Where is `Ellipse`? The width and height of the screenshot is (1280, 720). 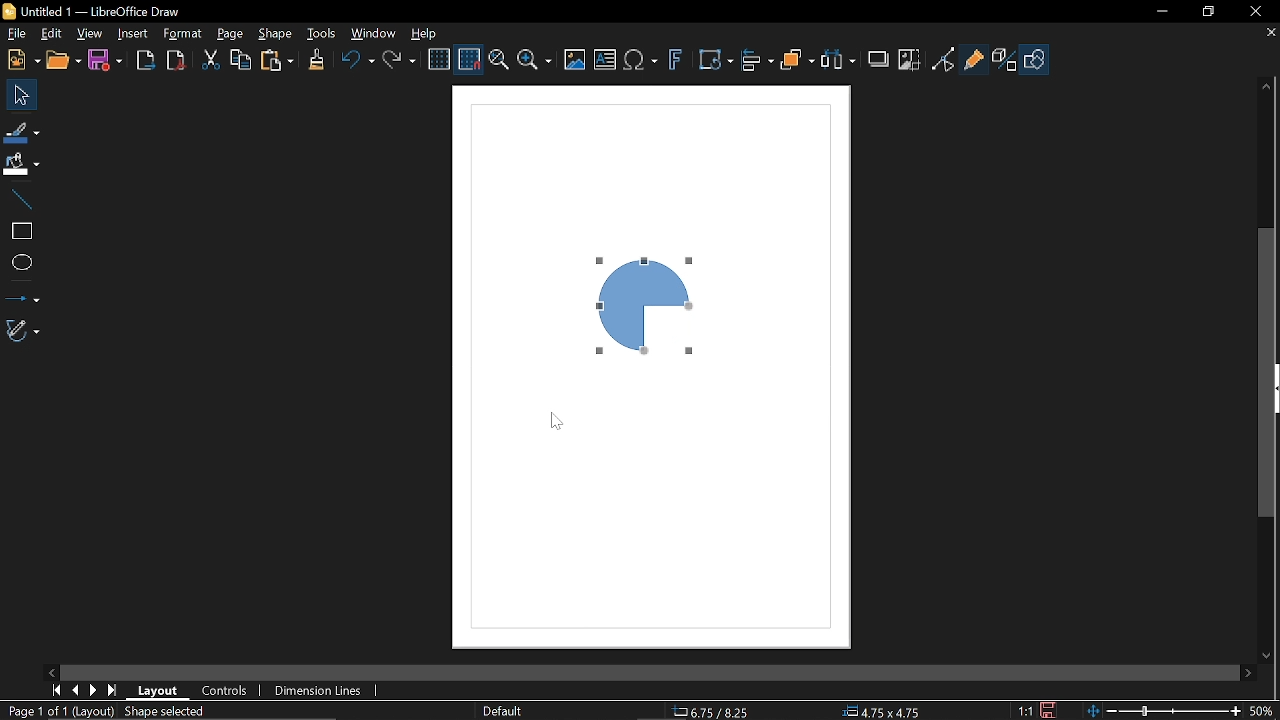 Ellipse is located at coordinates (19, 263).